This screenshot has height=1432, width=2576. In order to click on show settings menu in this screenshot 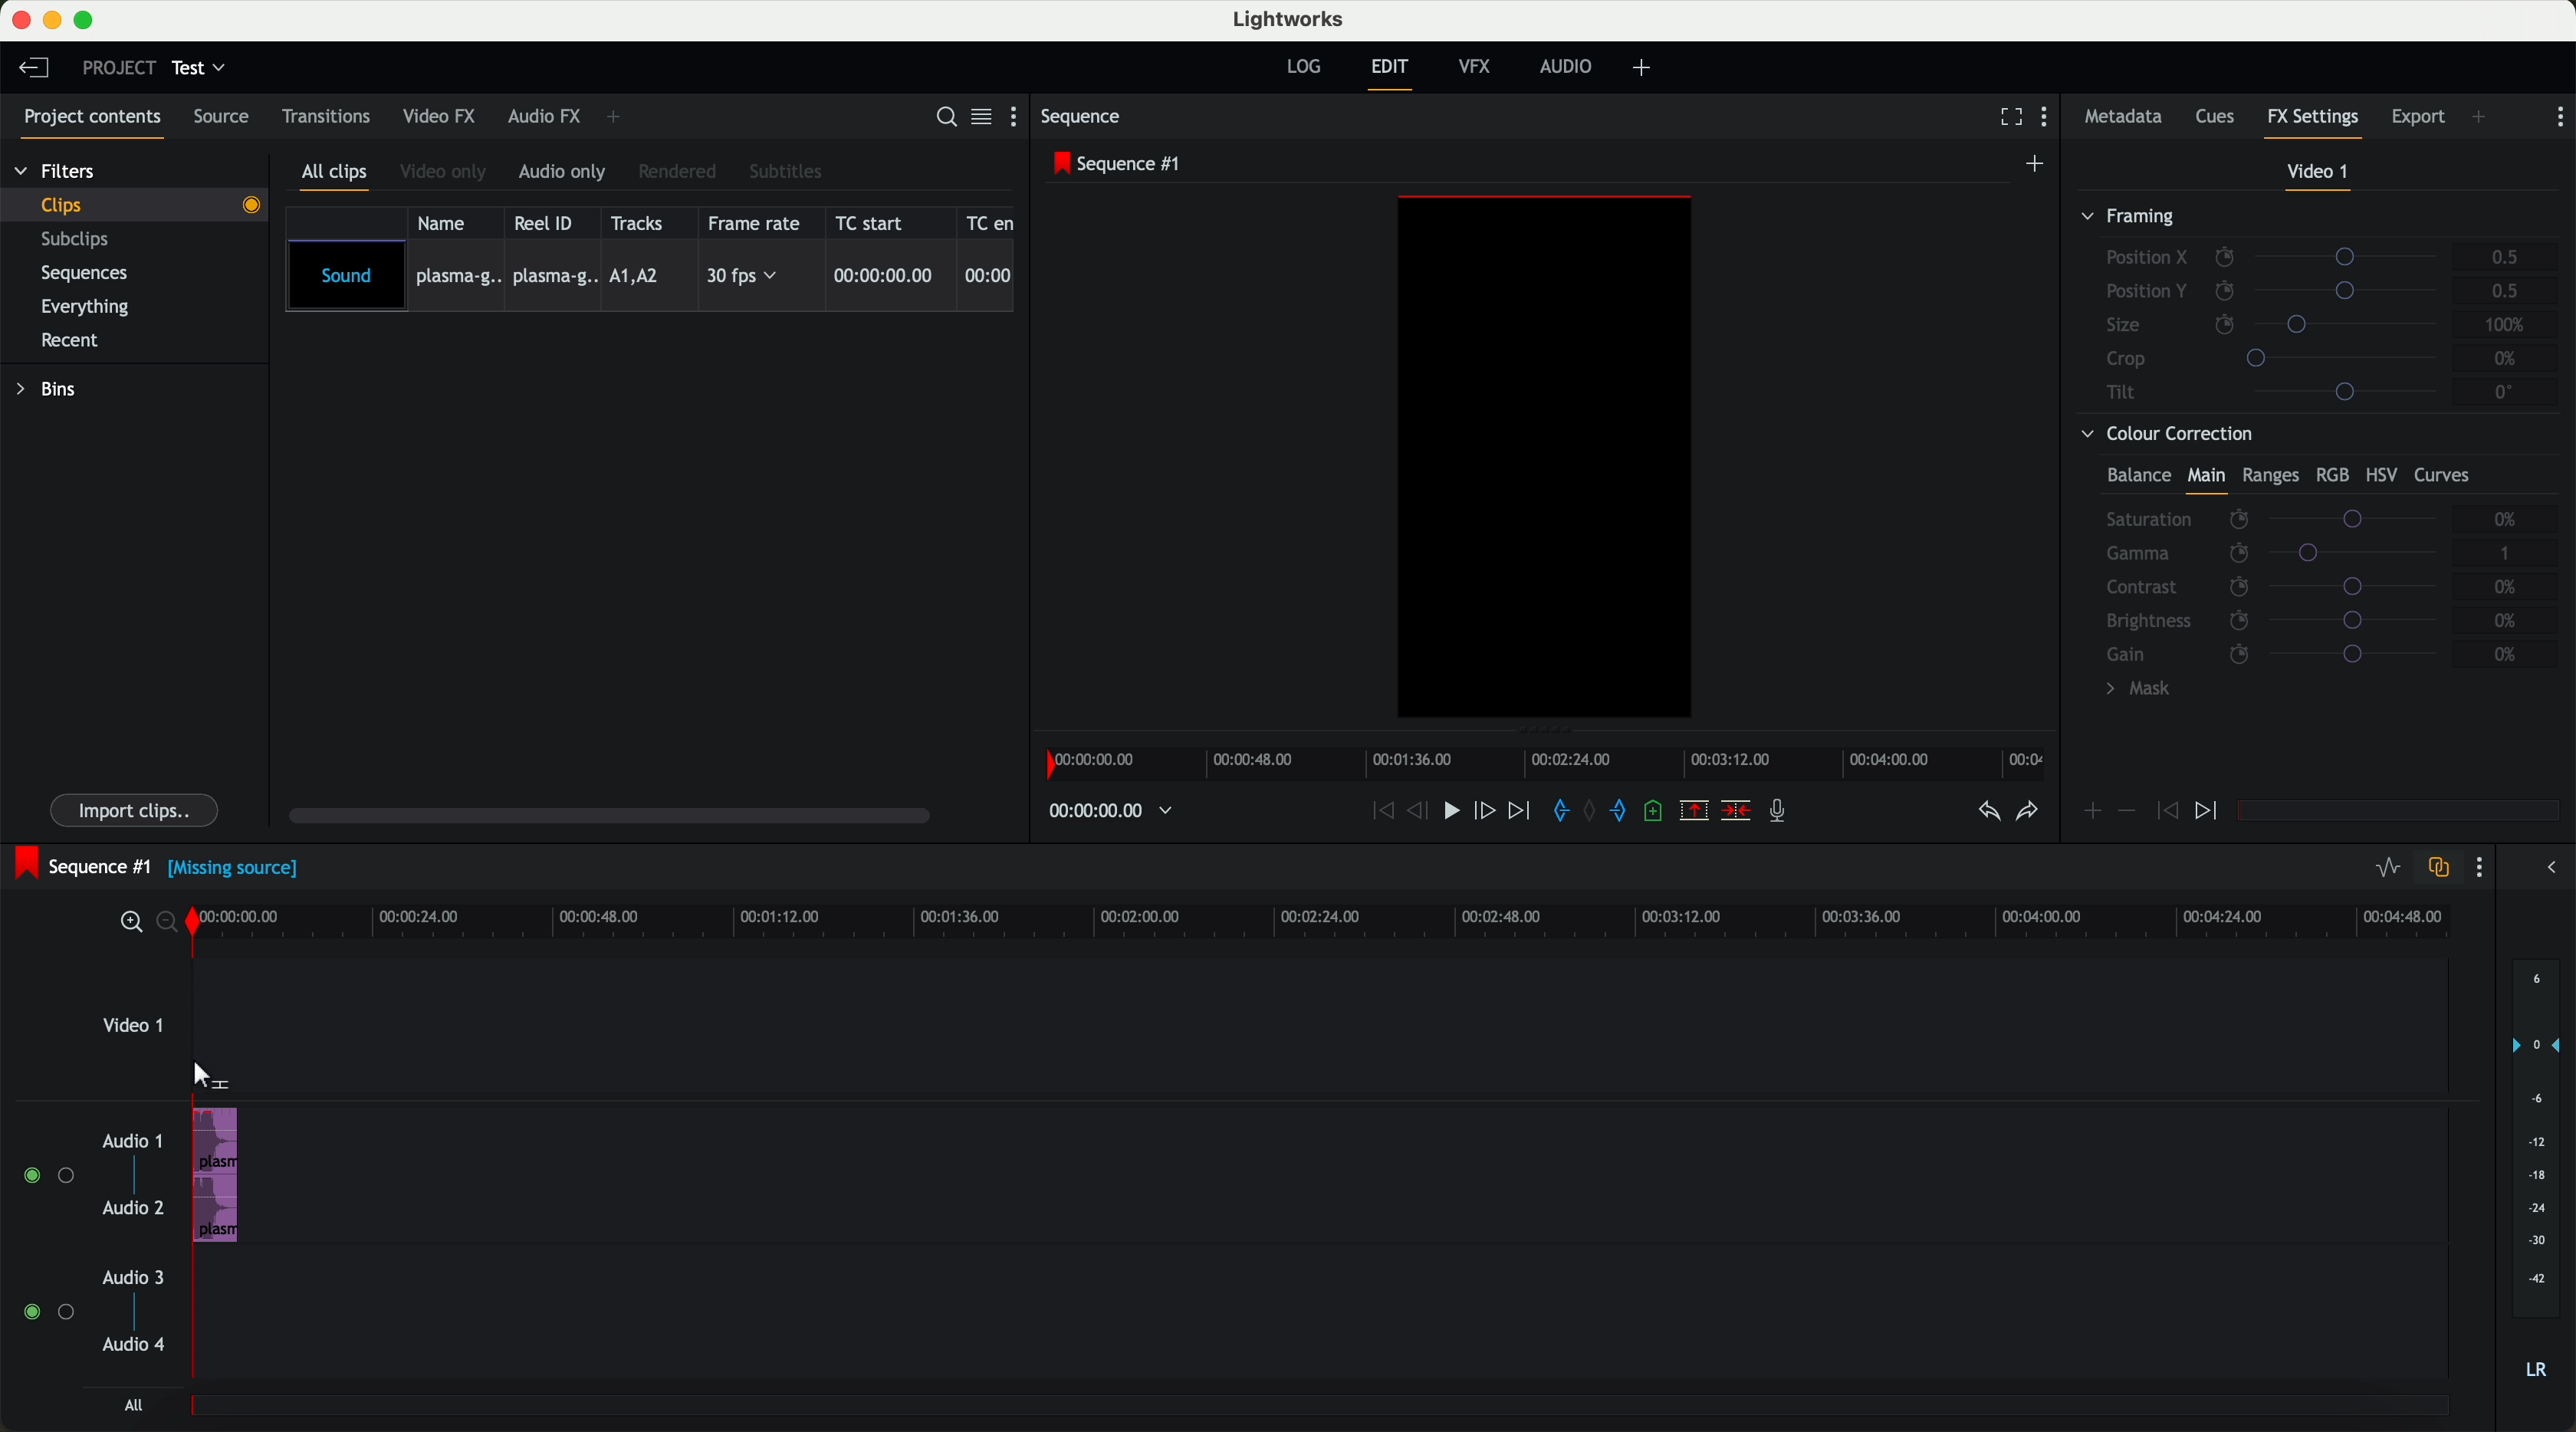, I will do `click(2052, 120)`.